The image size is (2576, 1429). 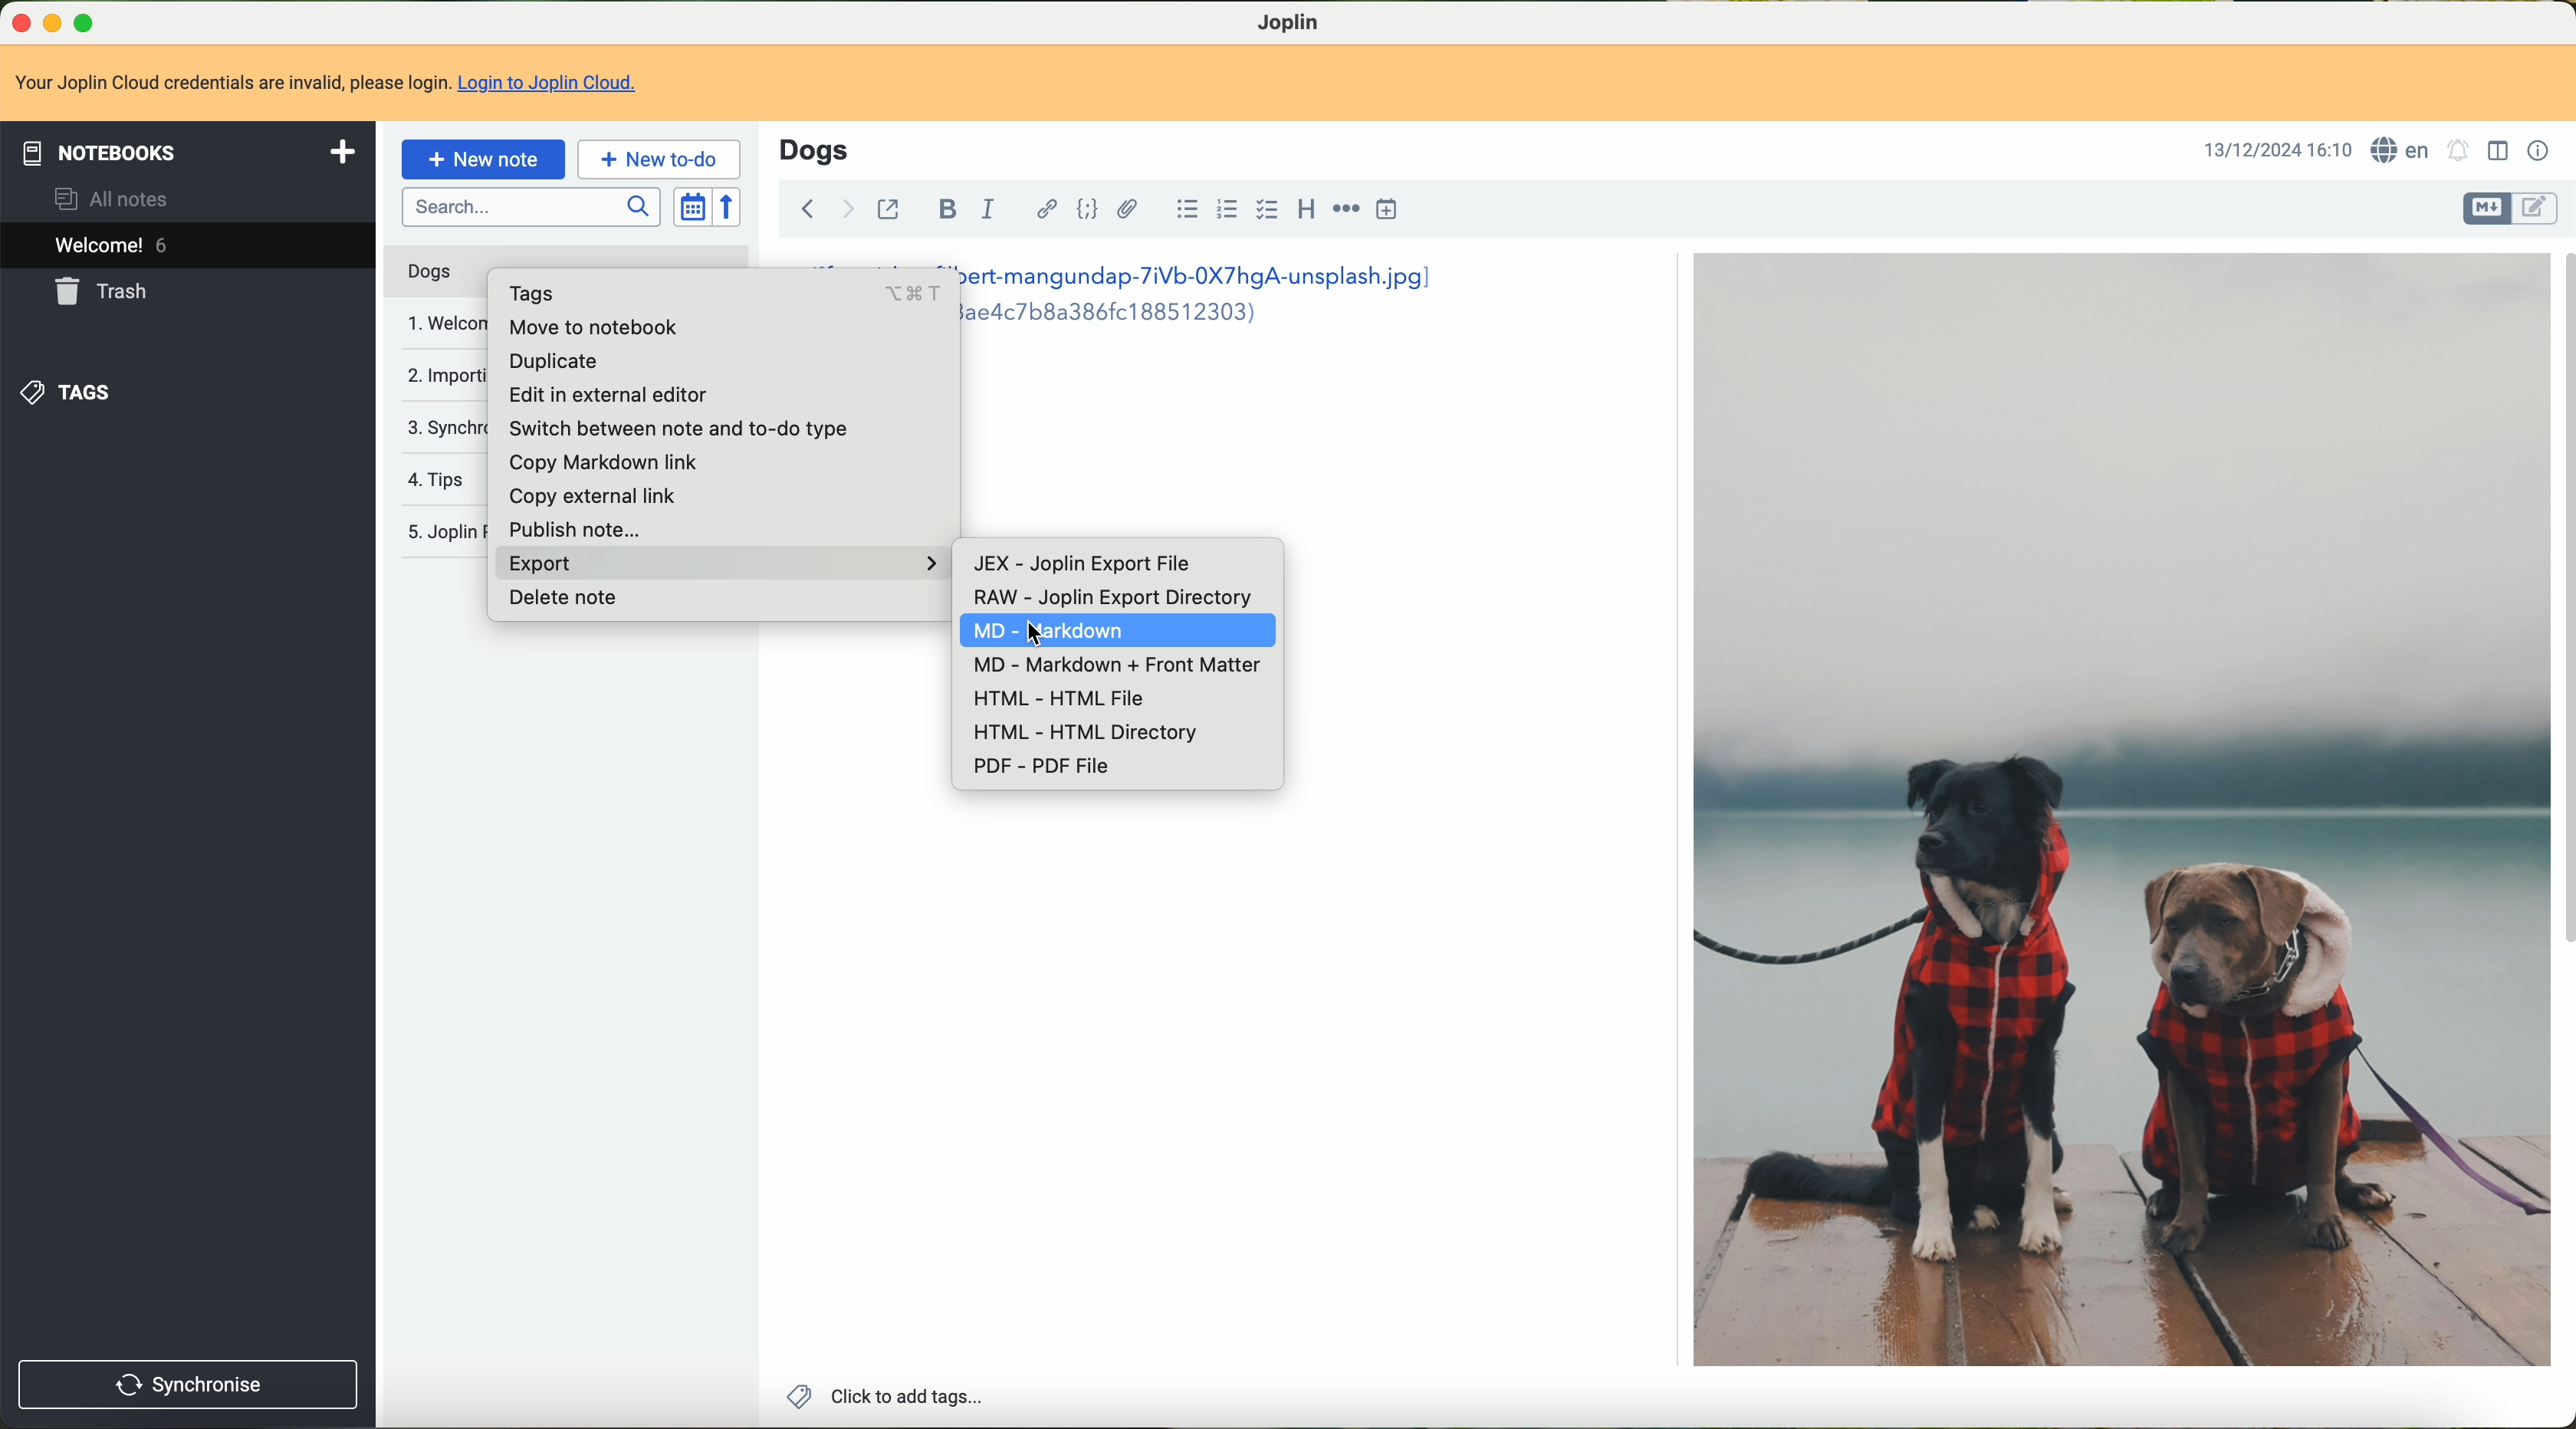 I want to click on MD - Markdown, so click(x=1159, y=633).